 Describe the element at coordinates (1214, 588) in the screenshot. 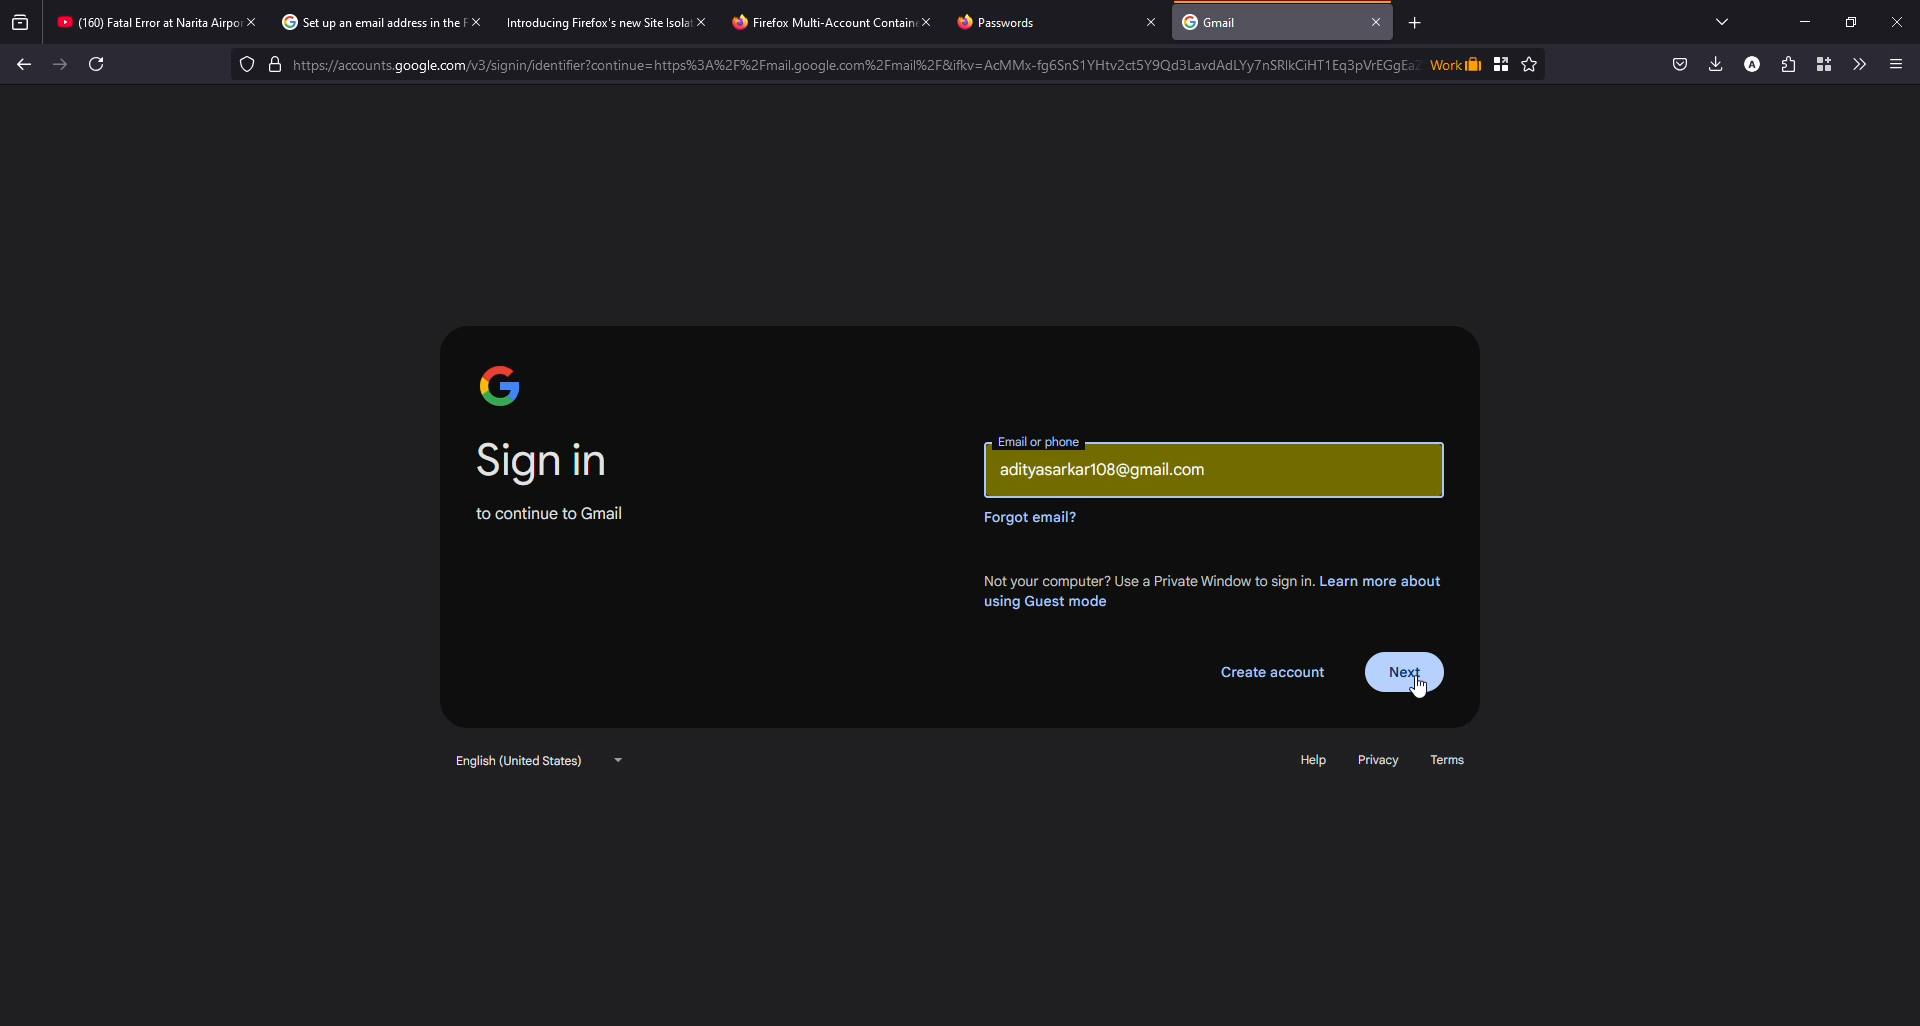

I see `learn more` at that location.